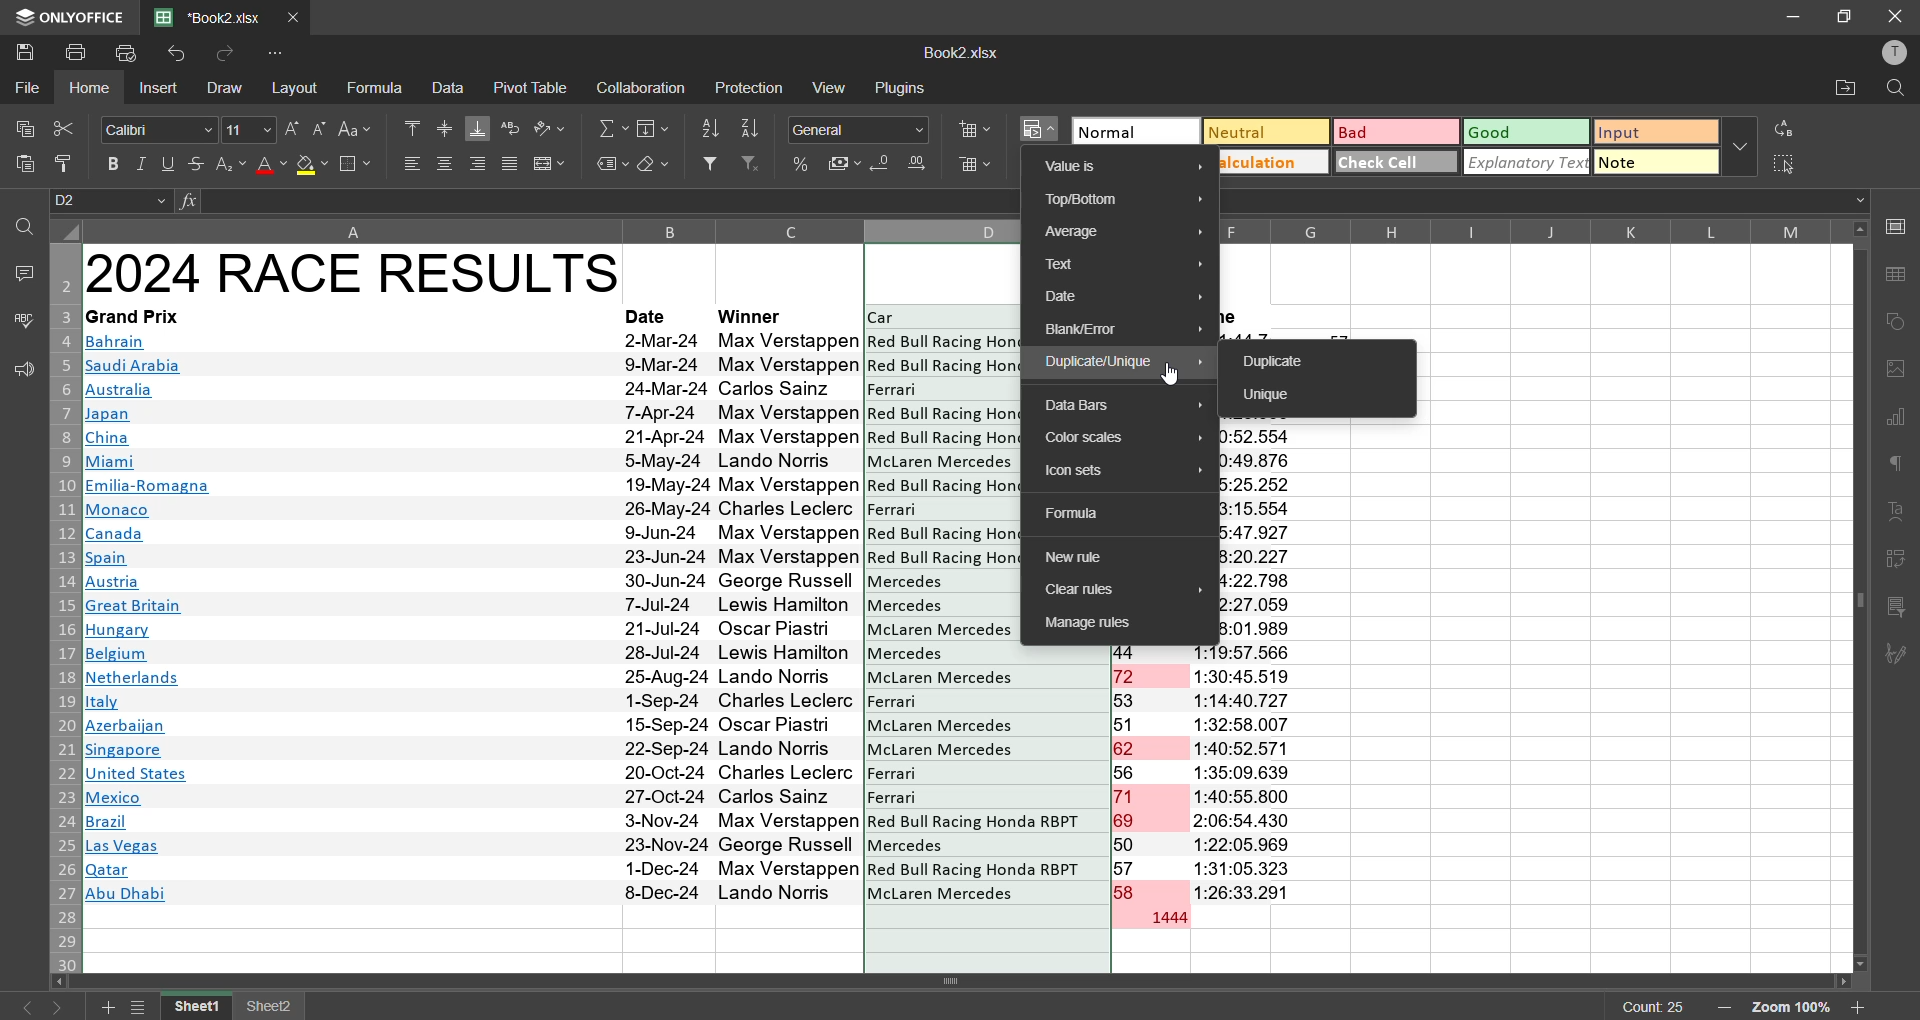 This screenshot has width=1920, height=1020. I want to click on feedback, so click(20, 370).